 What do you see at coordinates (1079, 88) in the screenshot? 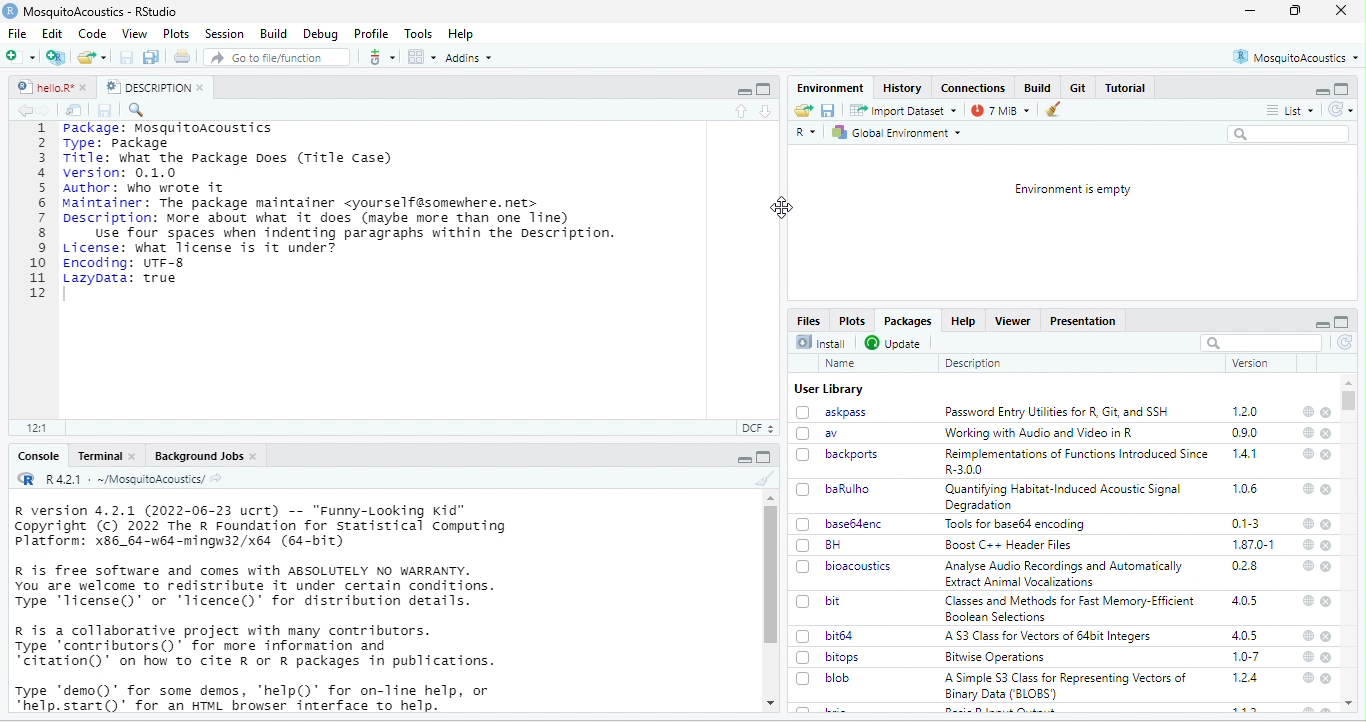
I see `Git` at bounding box center [1079, 88].